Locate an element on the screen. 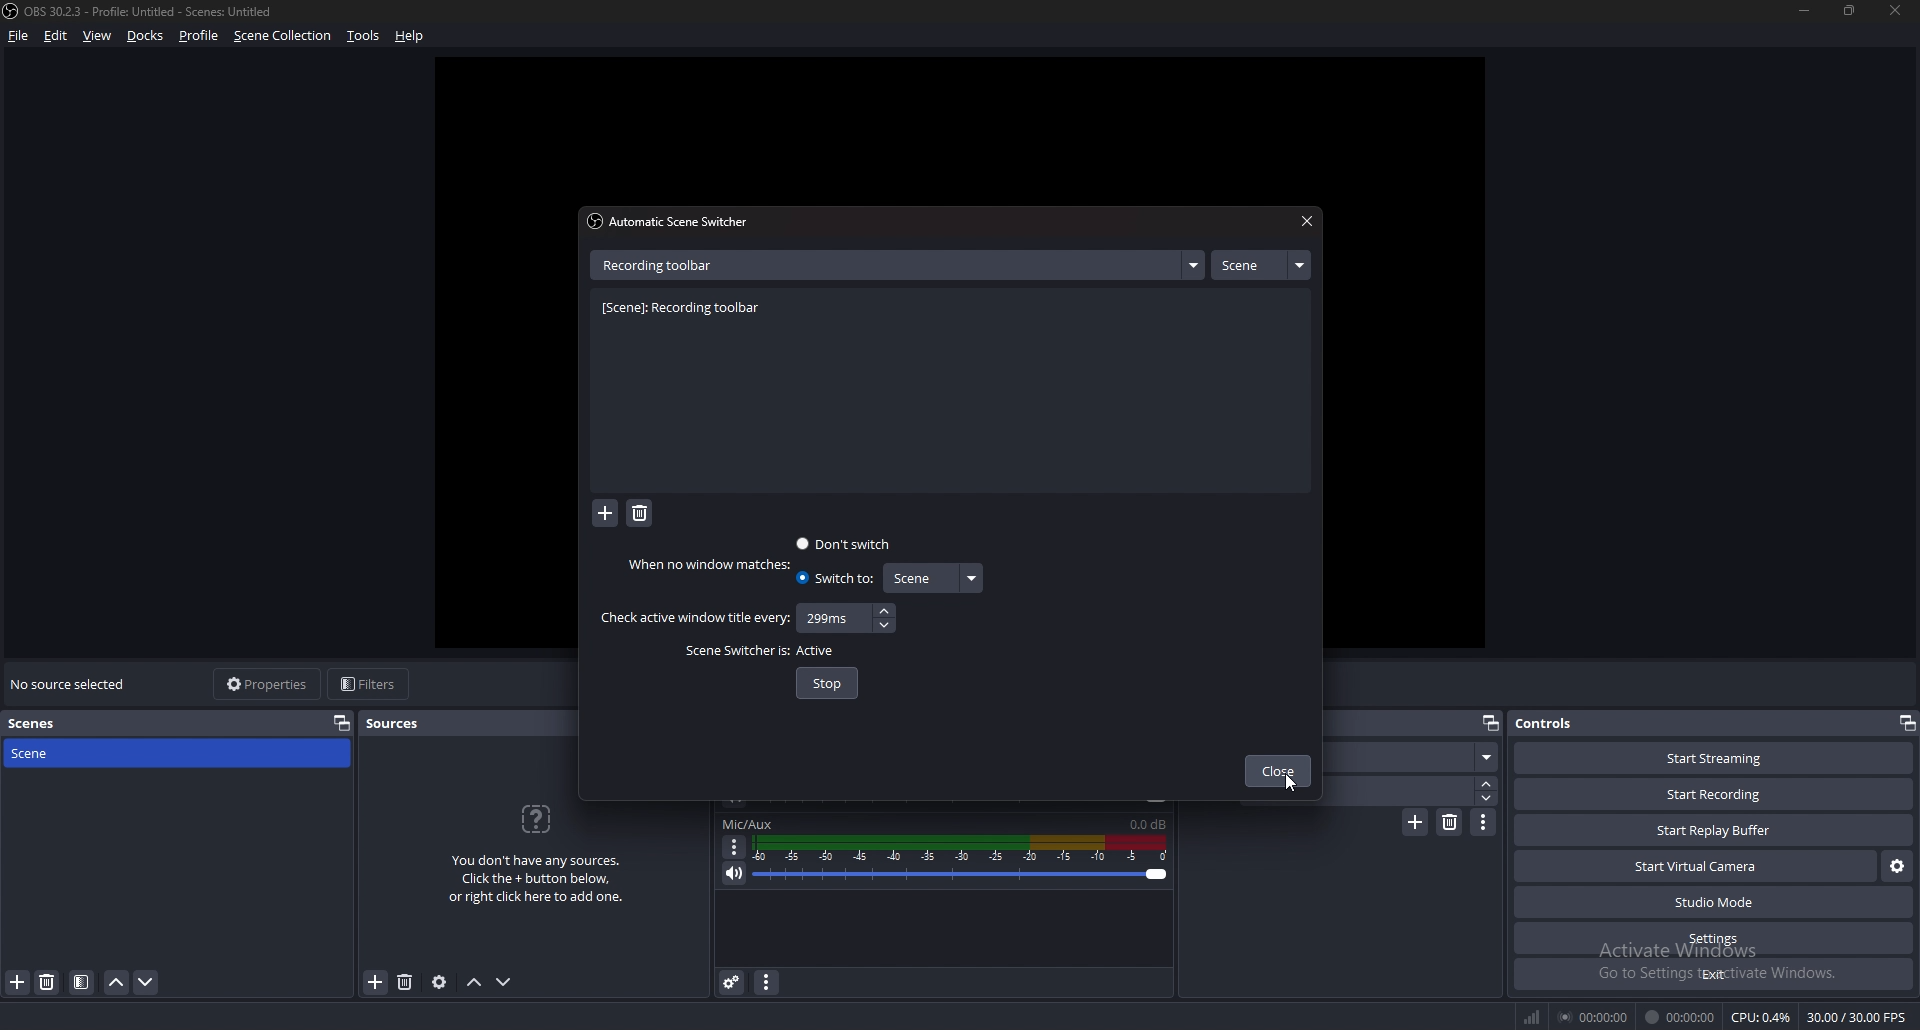  transition properties is located at coordinates (1484, 822).